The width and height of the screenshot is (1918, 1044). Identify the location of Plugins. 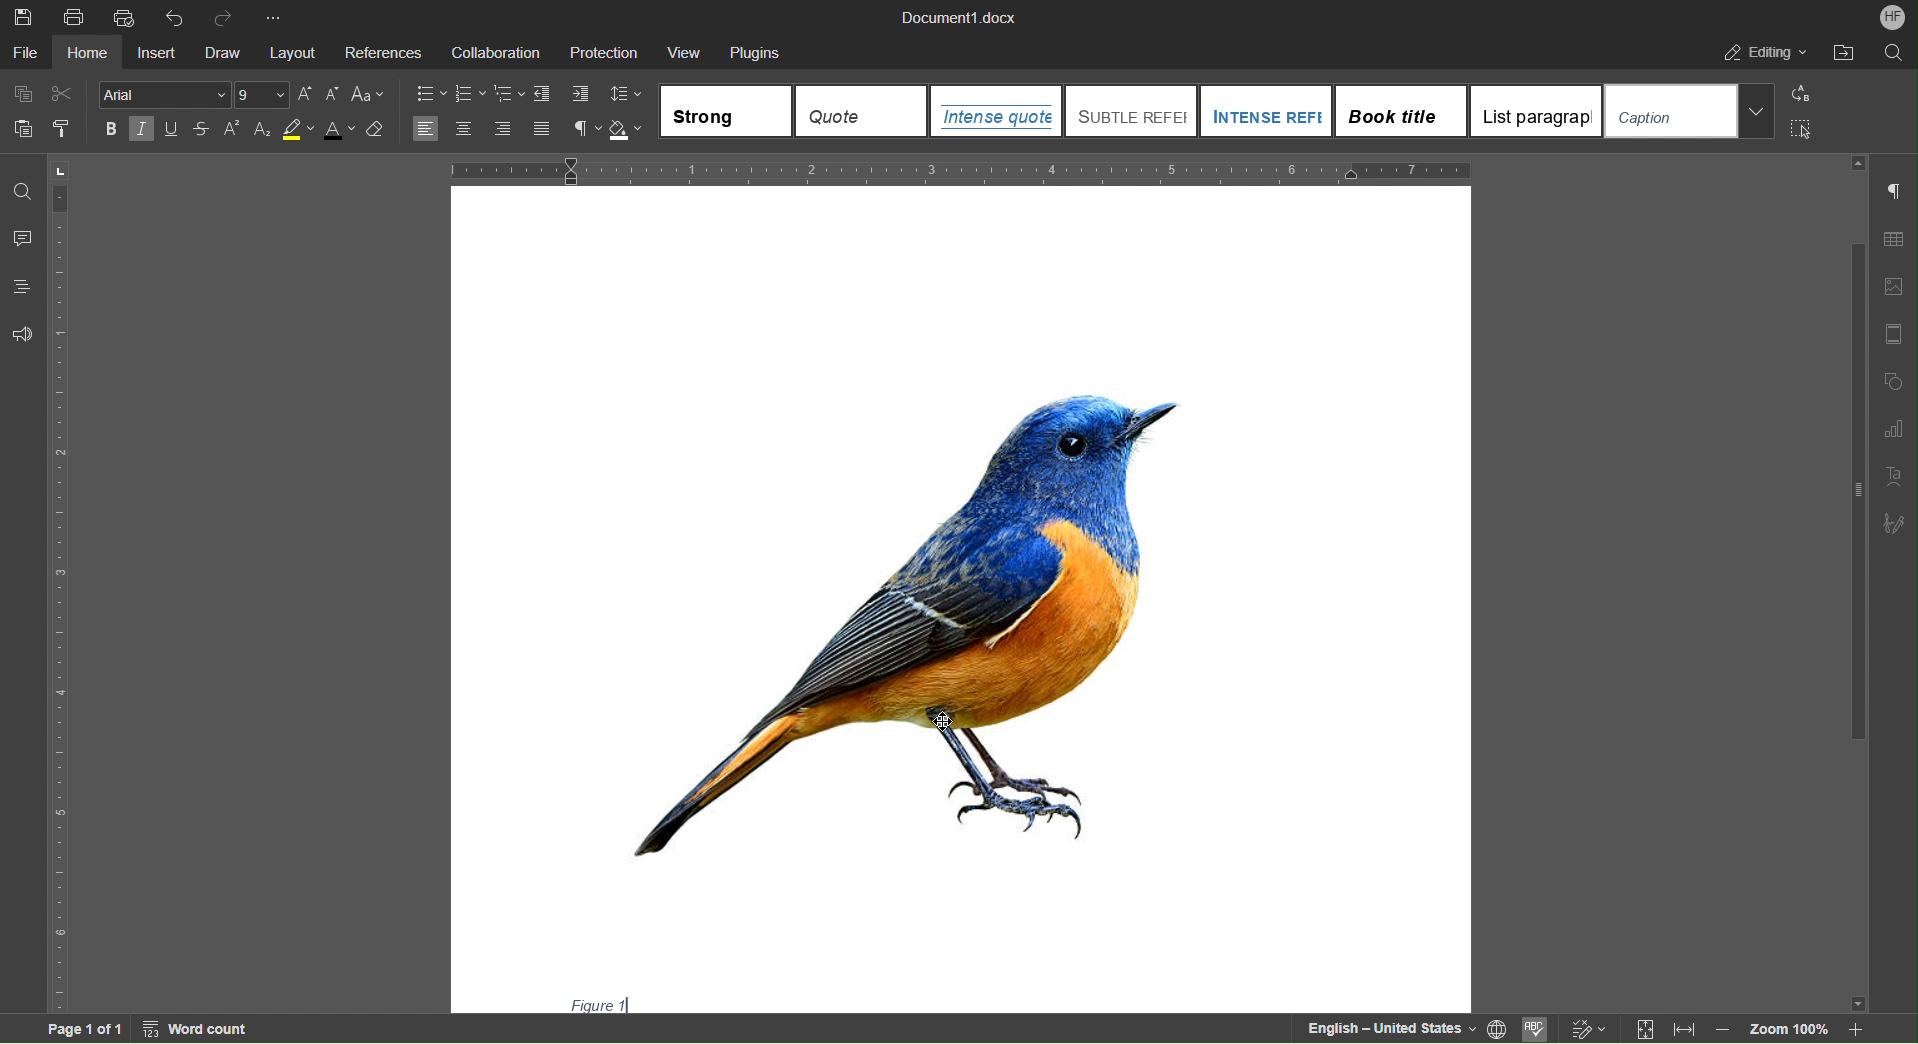
(755, 54).